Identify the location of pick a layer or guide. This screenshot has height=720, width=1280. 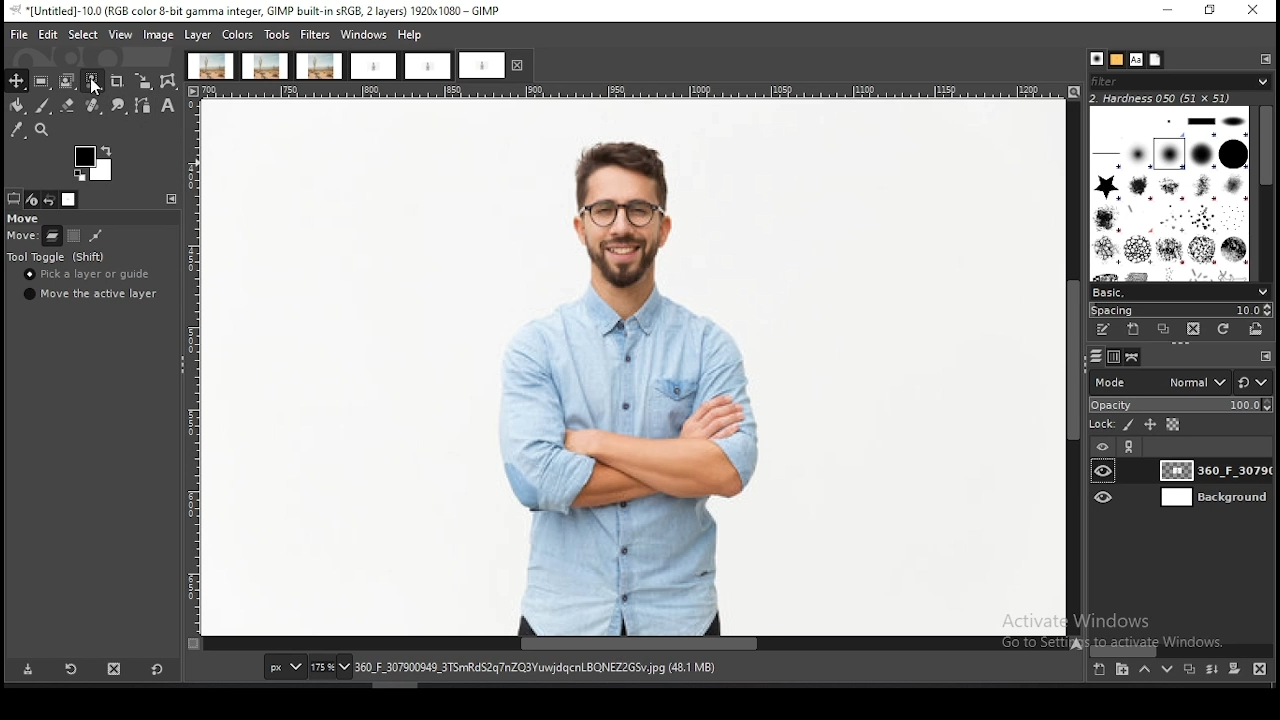
(86, 275).